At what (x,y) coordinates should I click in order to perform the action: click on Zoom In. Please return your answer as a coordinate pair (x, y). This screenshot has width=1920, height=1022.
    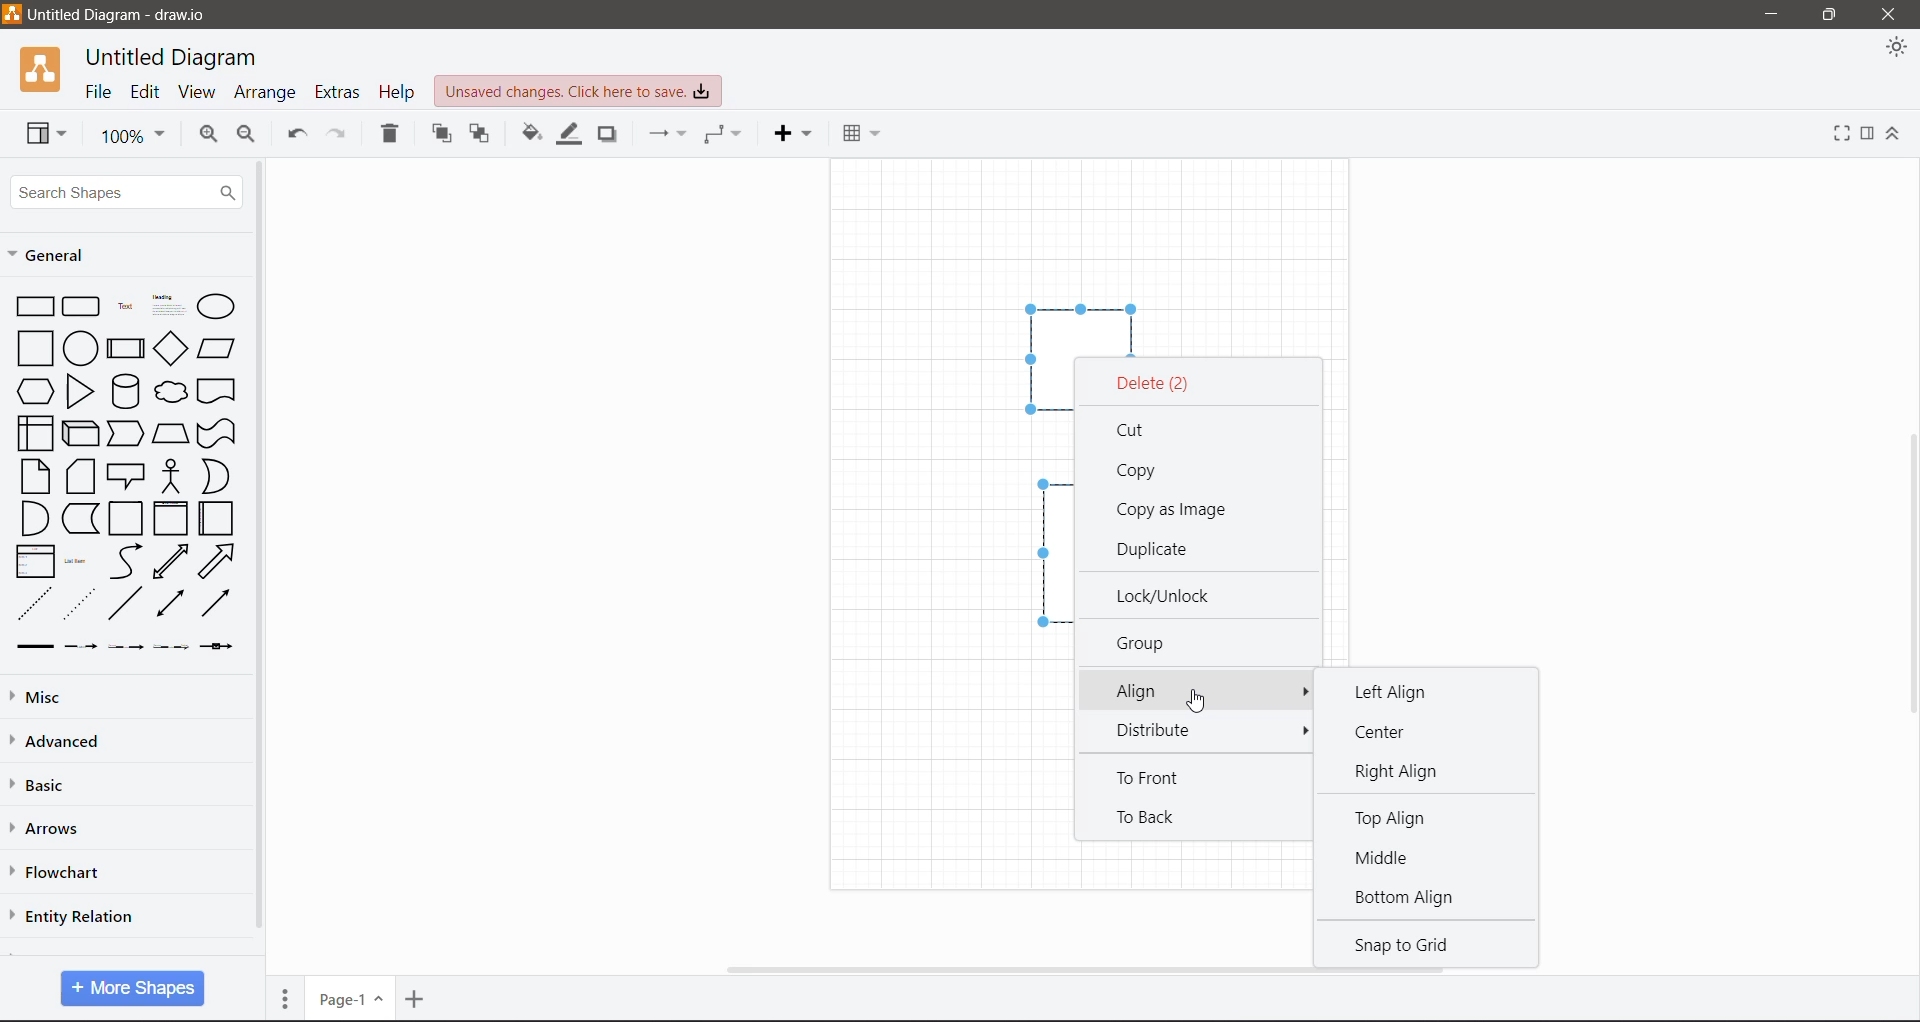
    Looking at the image, I should click on (208, 137).